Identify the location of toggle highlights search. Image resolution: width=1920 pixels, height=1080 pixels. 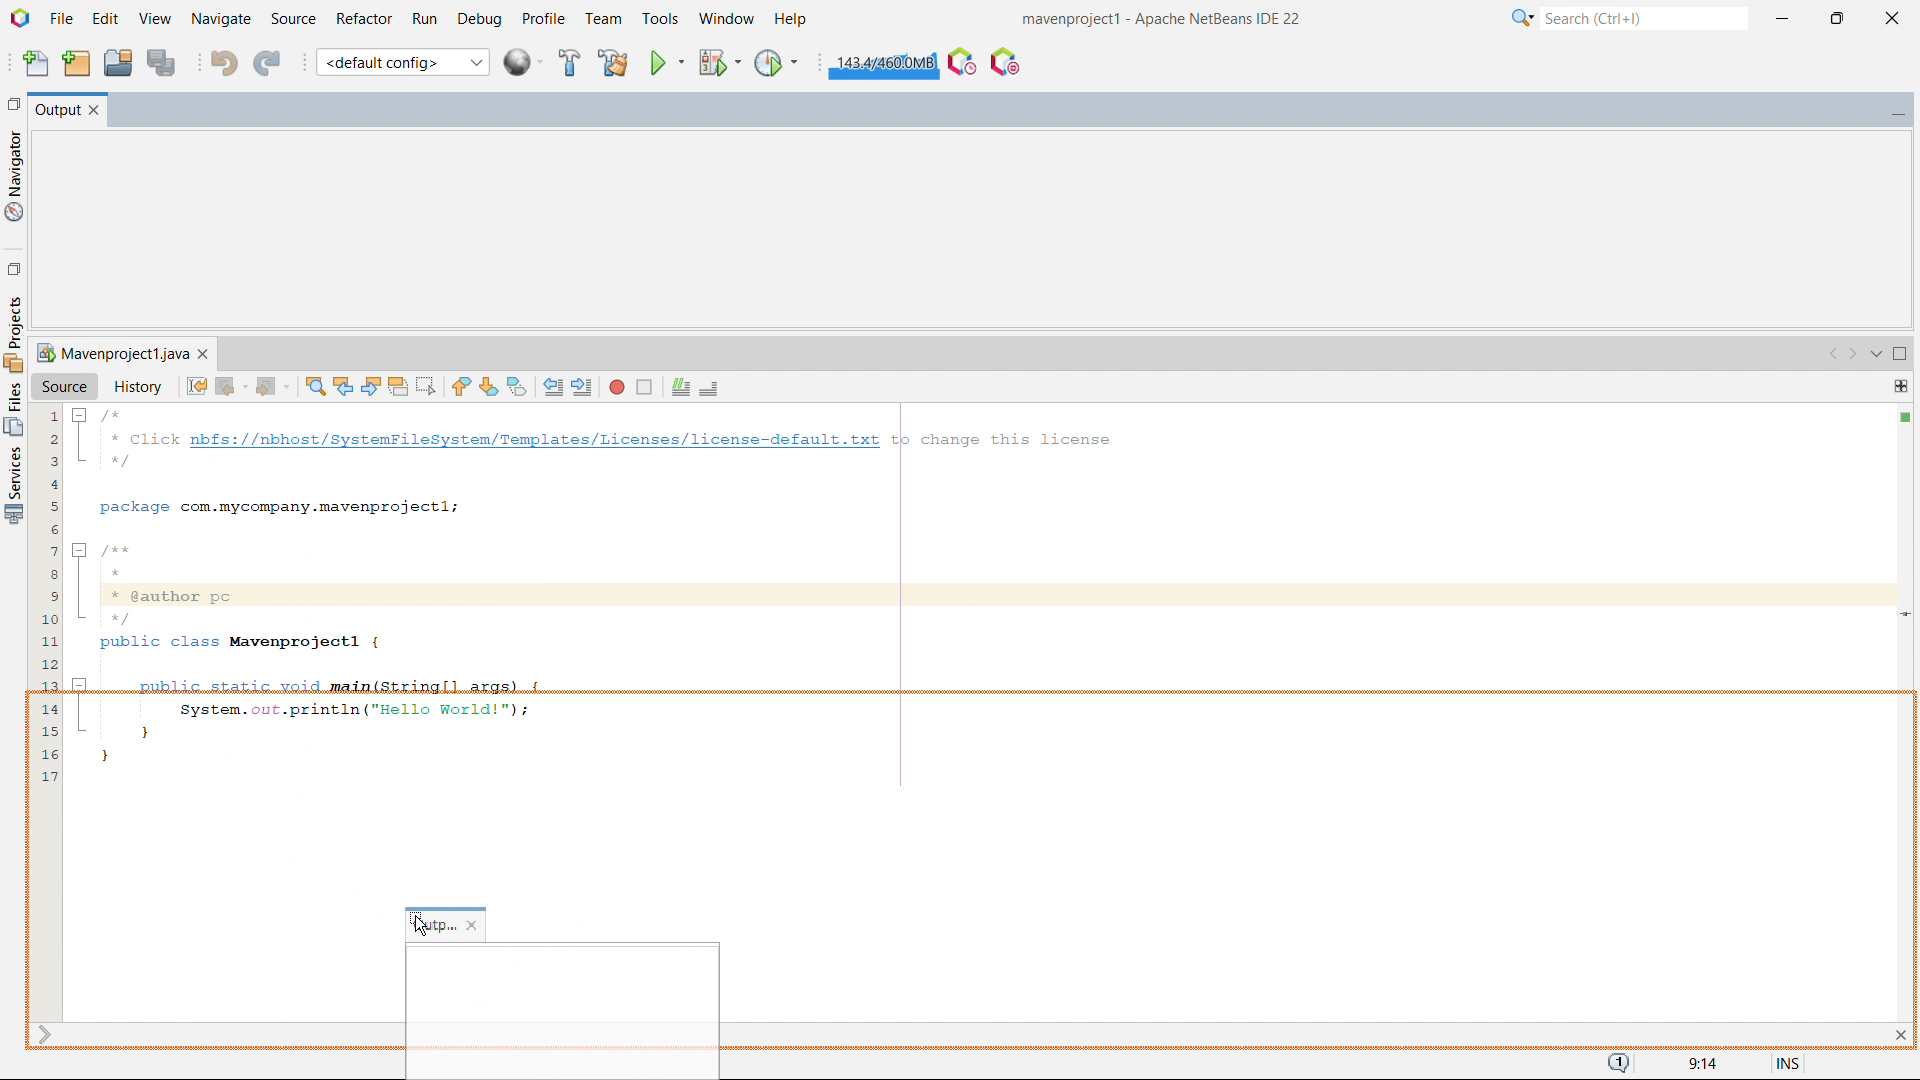
(398, 386).